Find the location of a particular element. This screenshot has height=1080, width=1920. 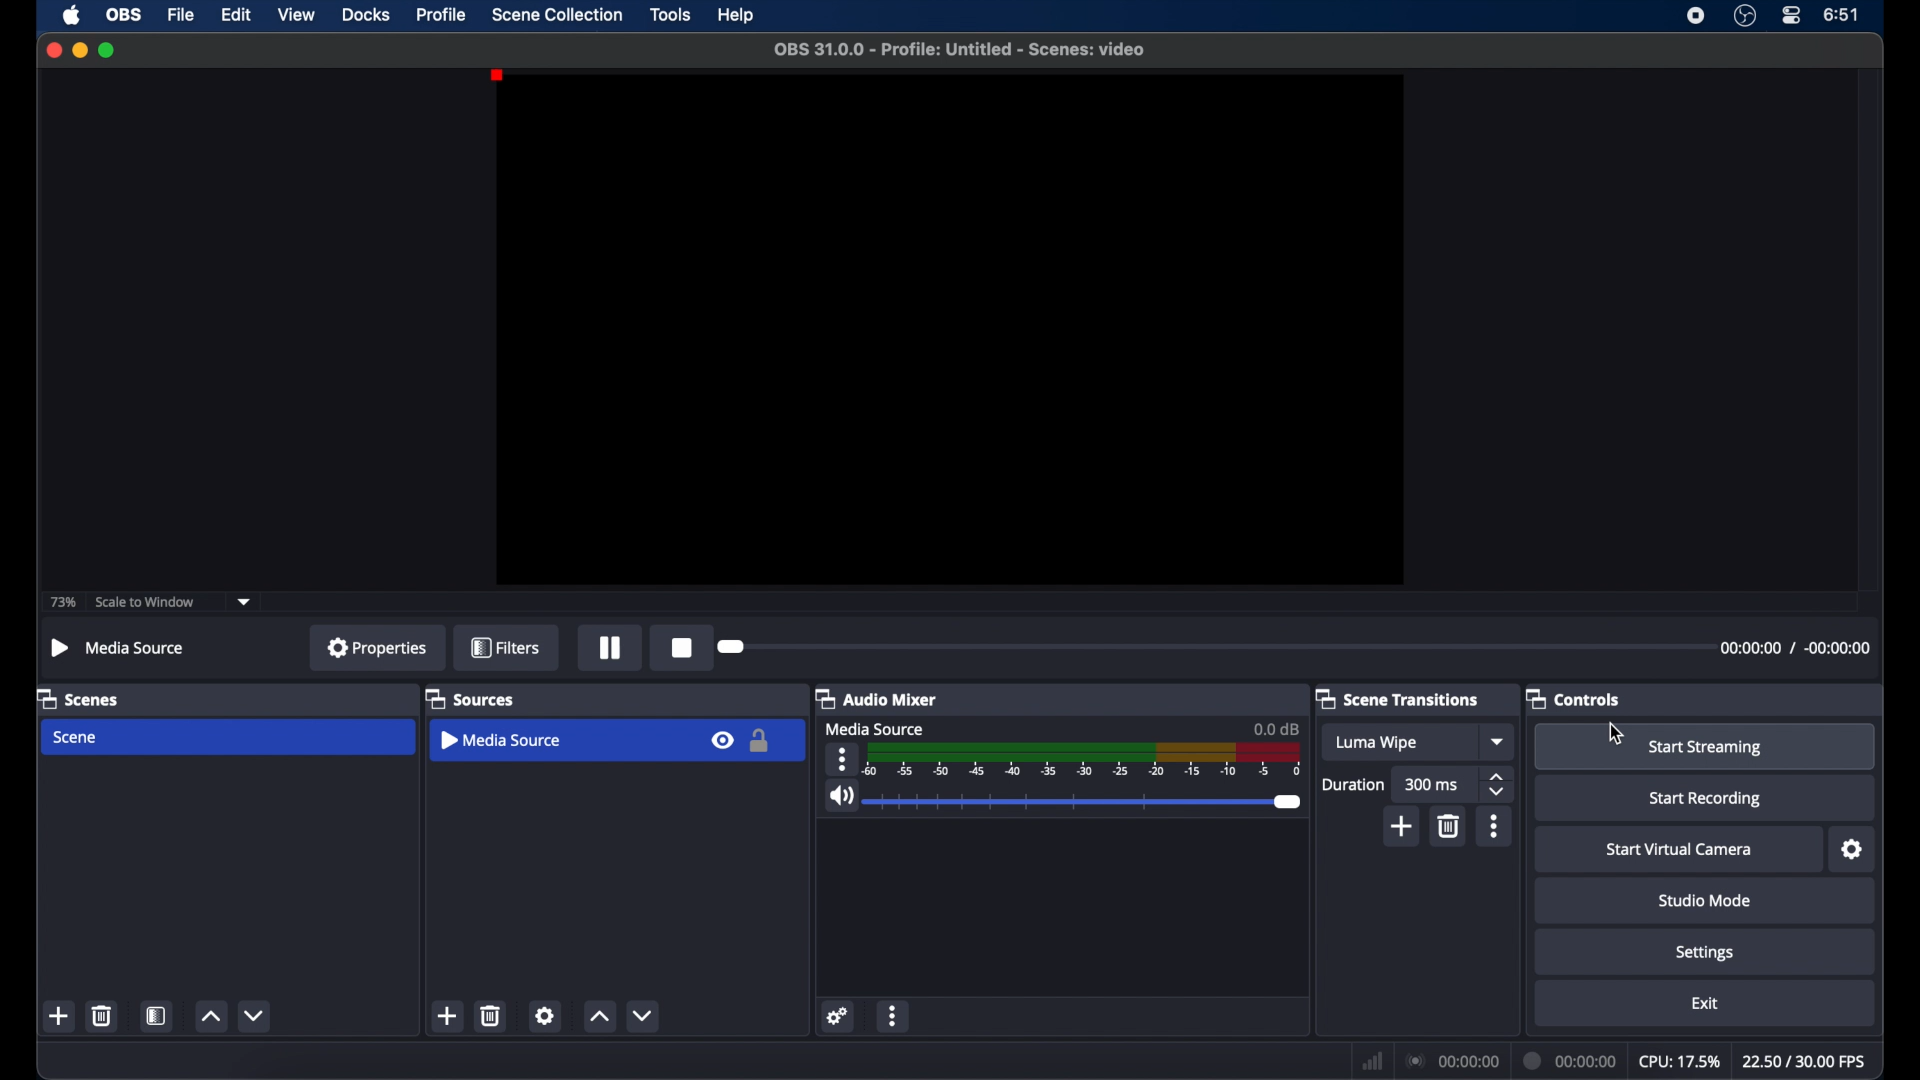

maximize is located at coordinates (108, 50).